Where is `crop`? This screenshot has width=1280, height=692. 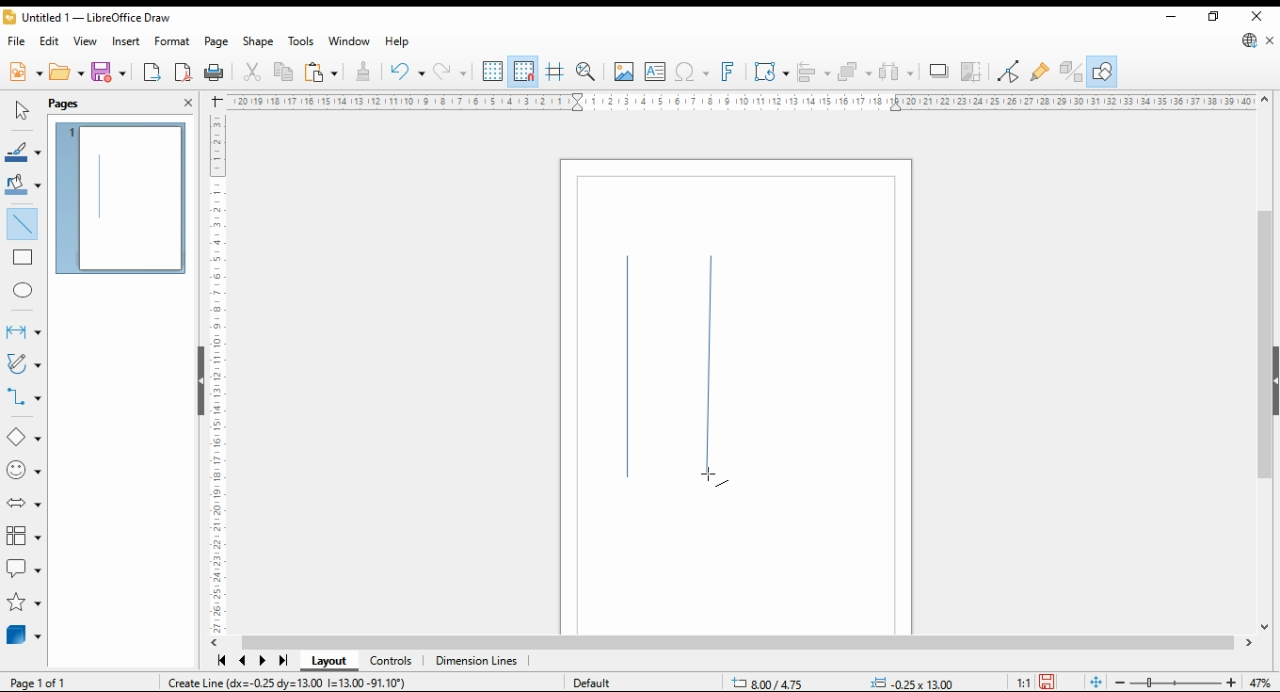 crop is located at coordinates (972, 71).